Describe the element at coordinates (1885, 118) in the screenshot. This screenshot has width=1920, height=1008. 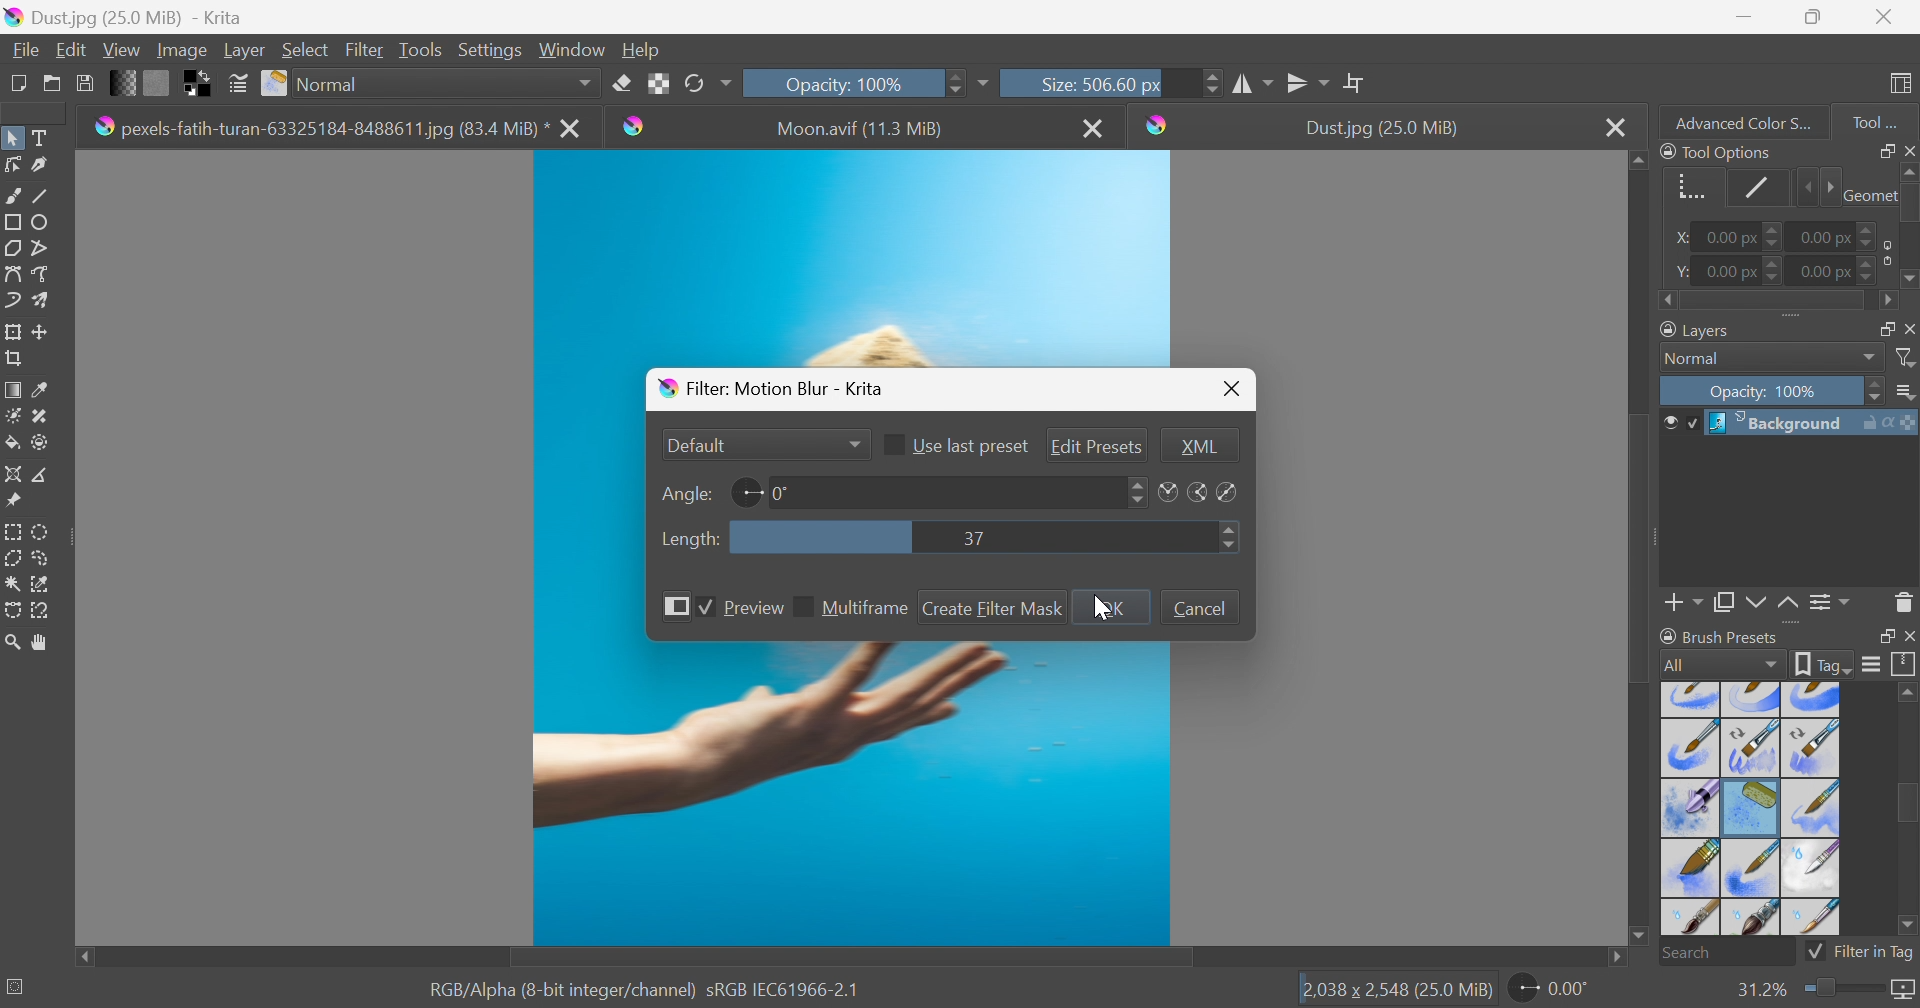
I see `Tool...` at that location.